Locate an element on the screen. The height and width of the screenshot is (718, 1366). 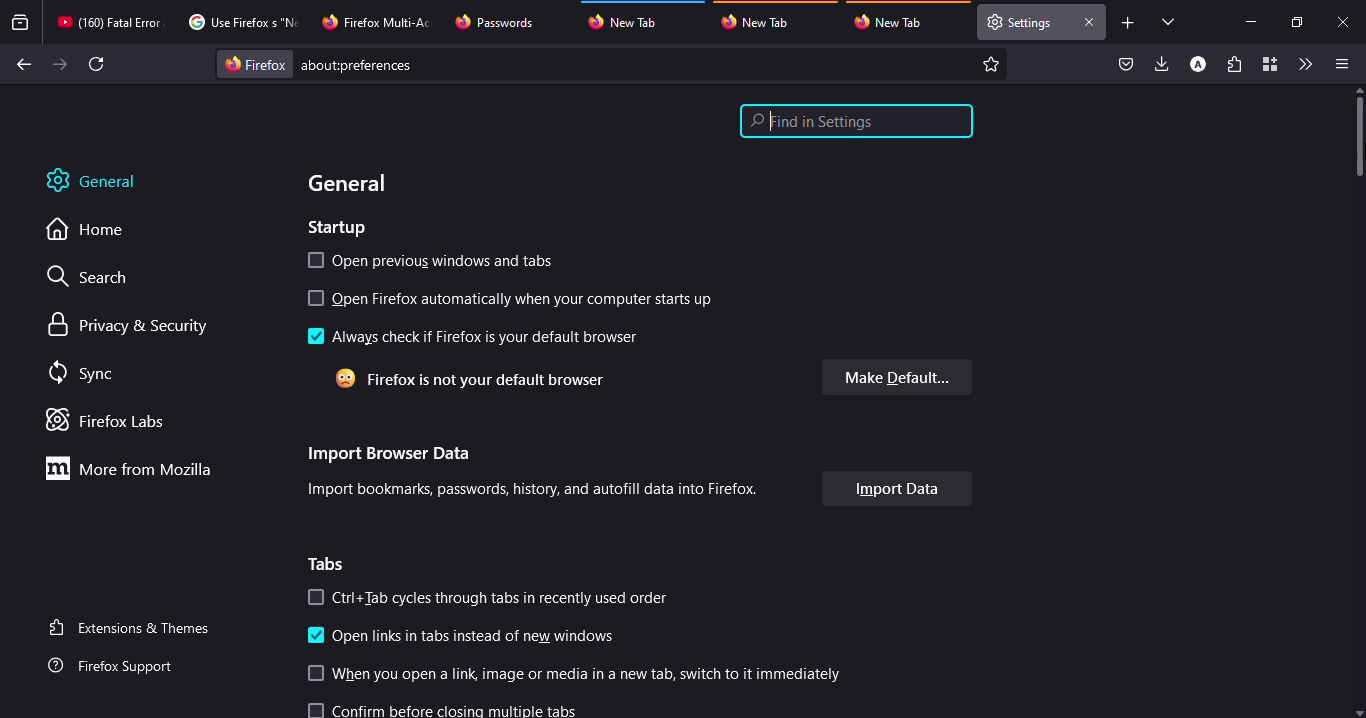
tab is located at coordinates (240, 22).